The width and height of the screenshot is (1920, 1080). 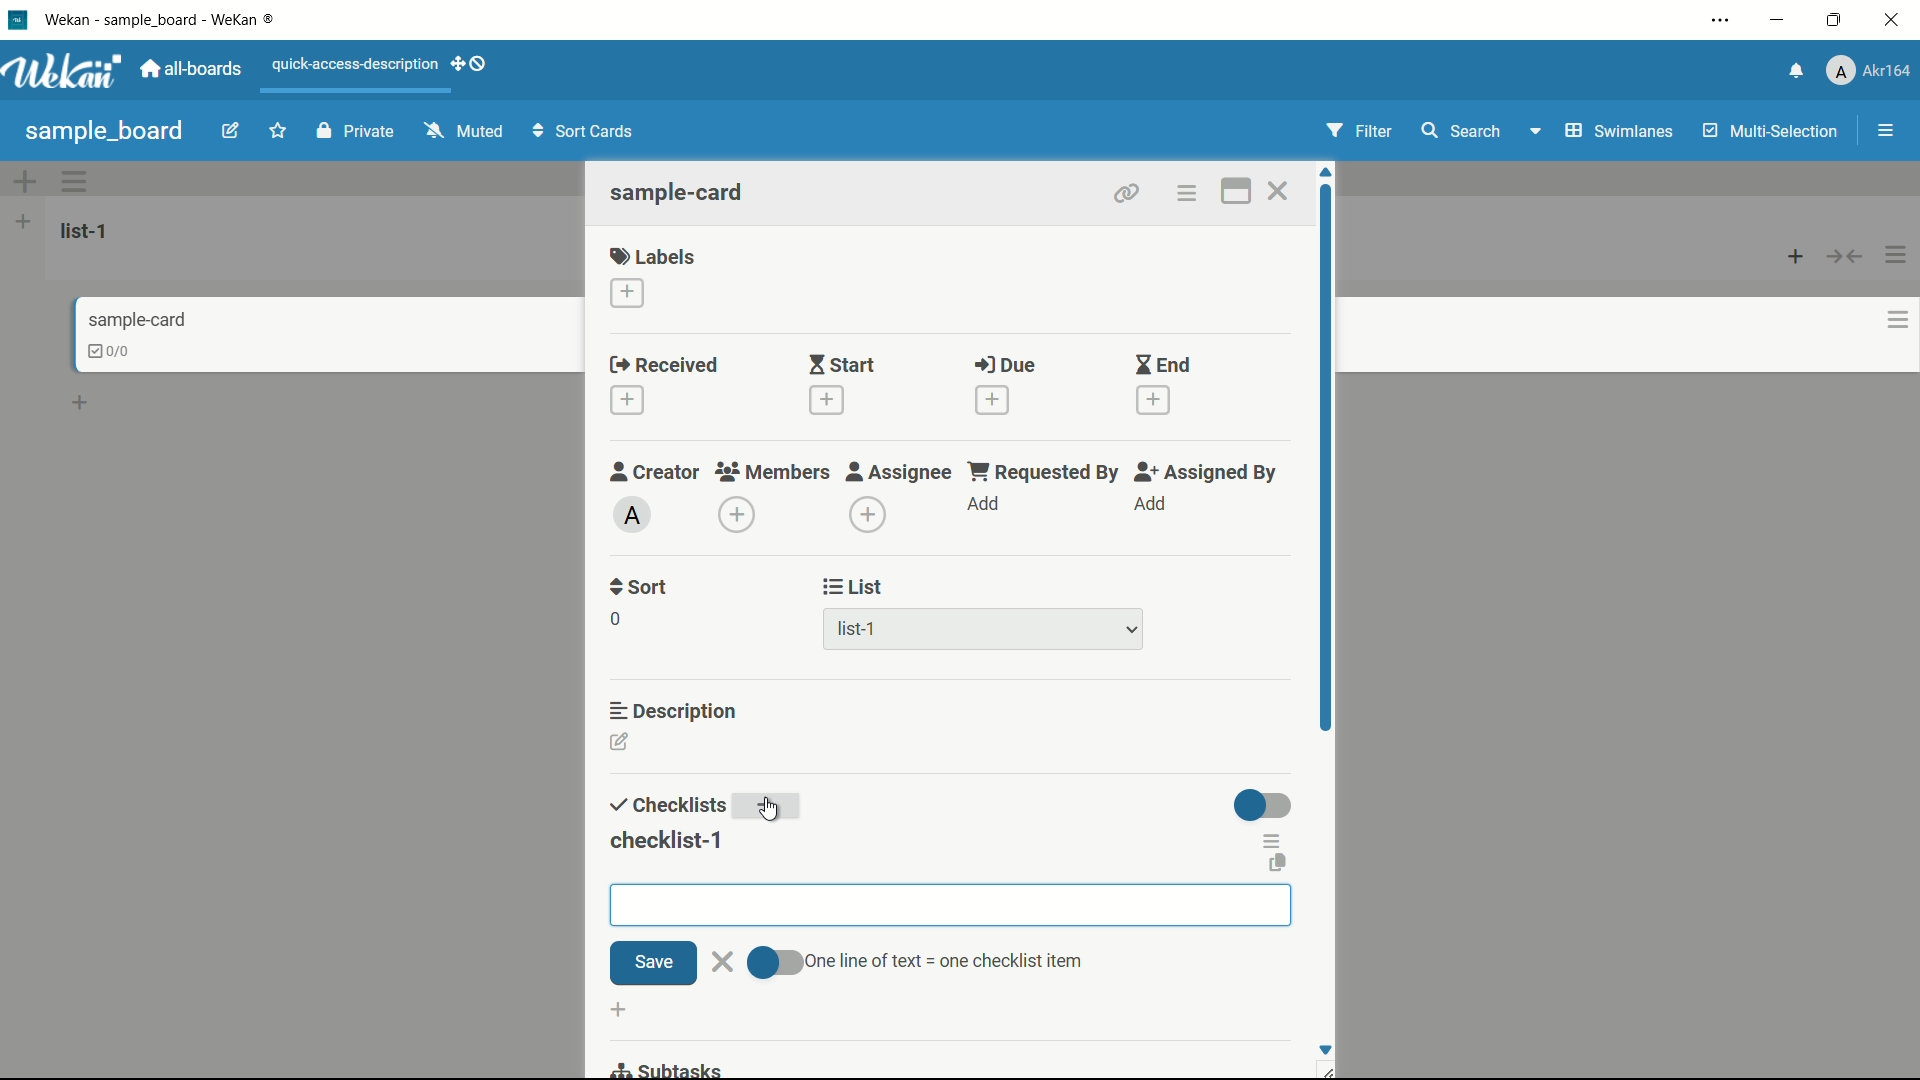 What do you see at coordinates (88, 230) in the screenshot?
I see `list-1` at bounding box center [88, 230].